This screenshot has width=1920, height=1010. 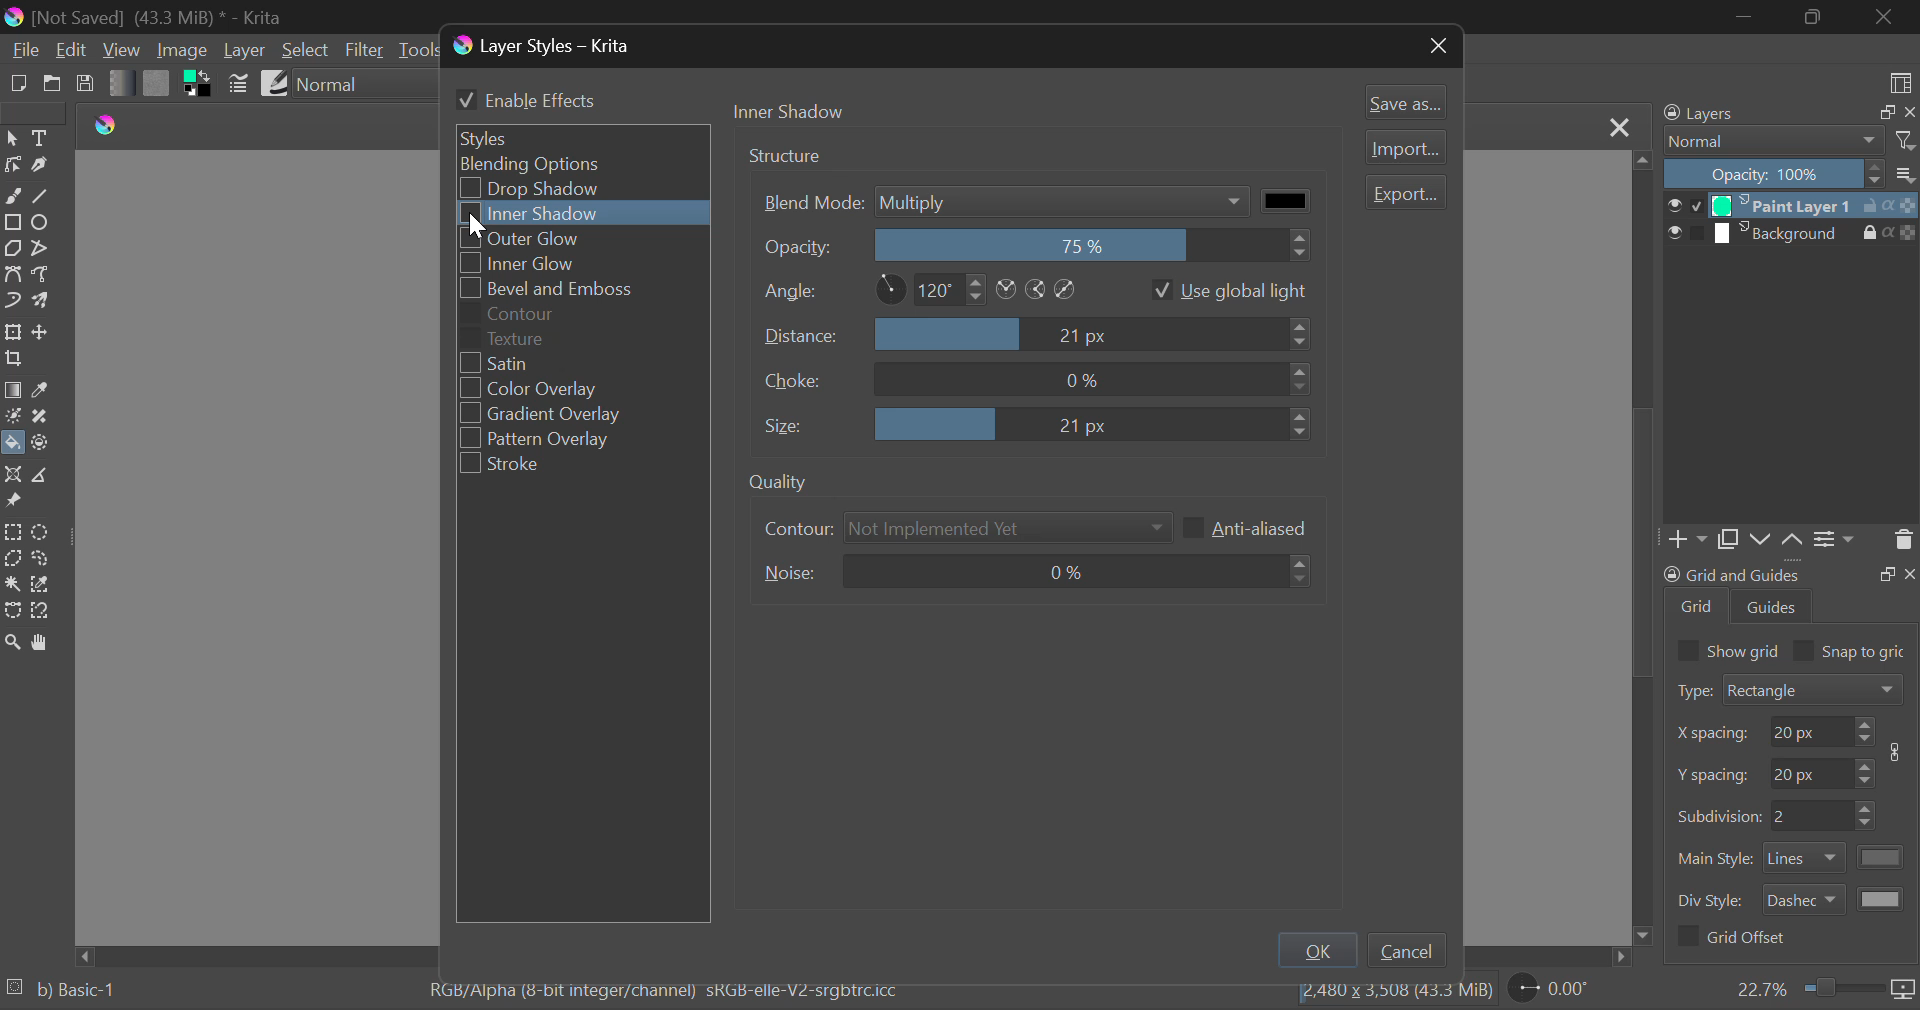 I want to click on Multibrush Tool, so click(x=44, y=302).